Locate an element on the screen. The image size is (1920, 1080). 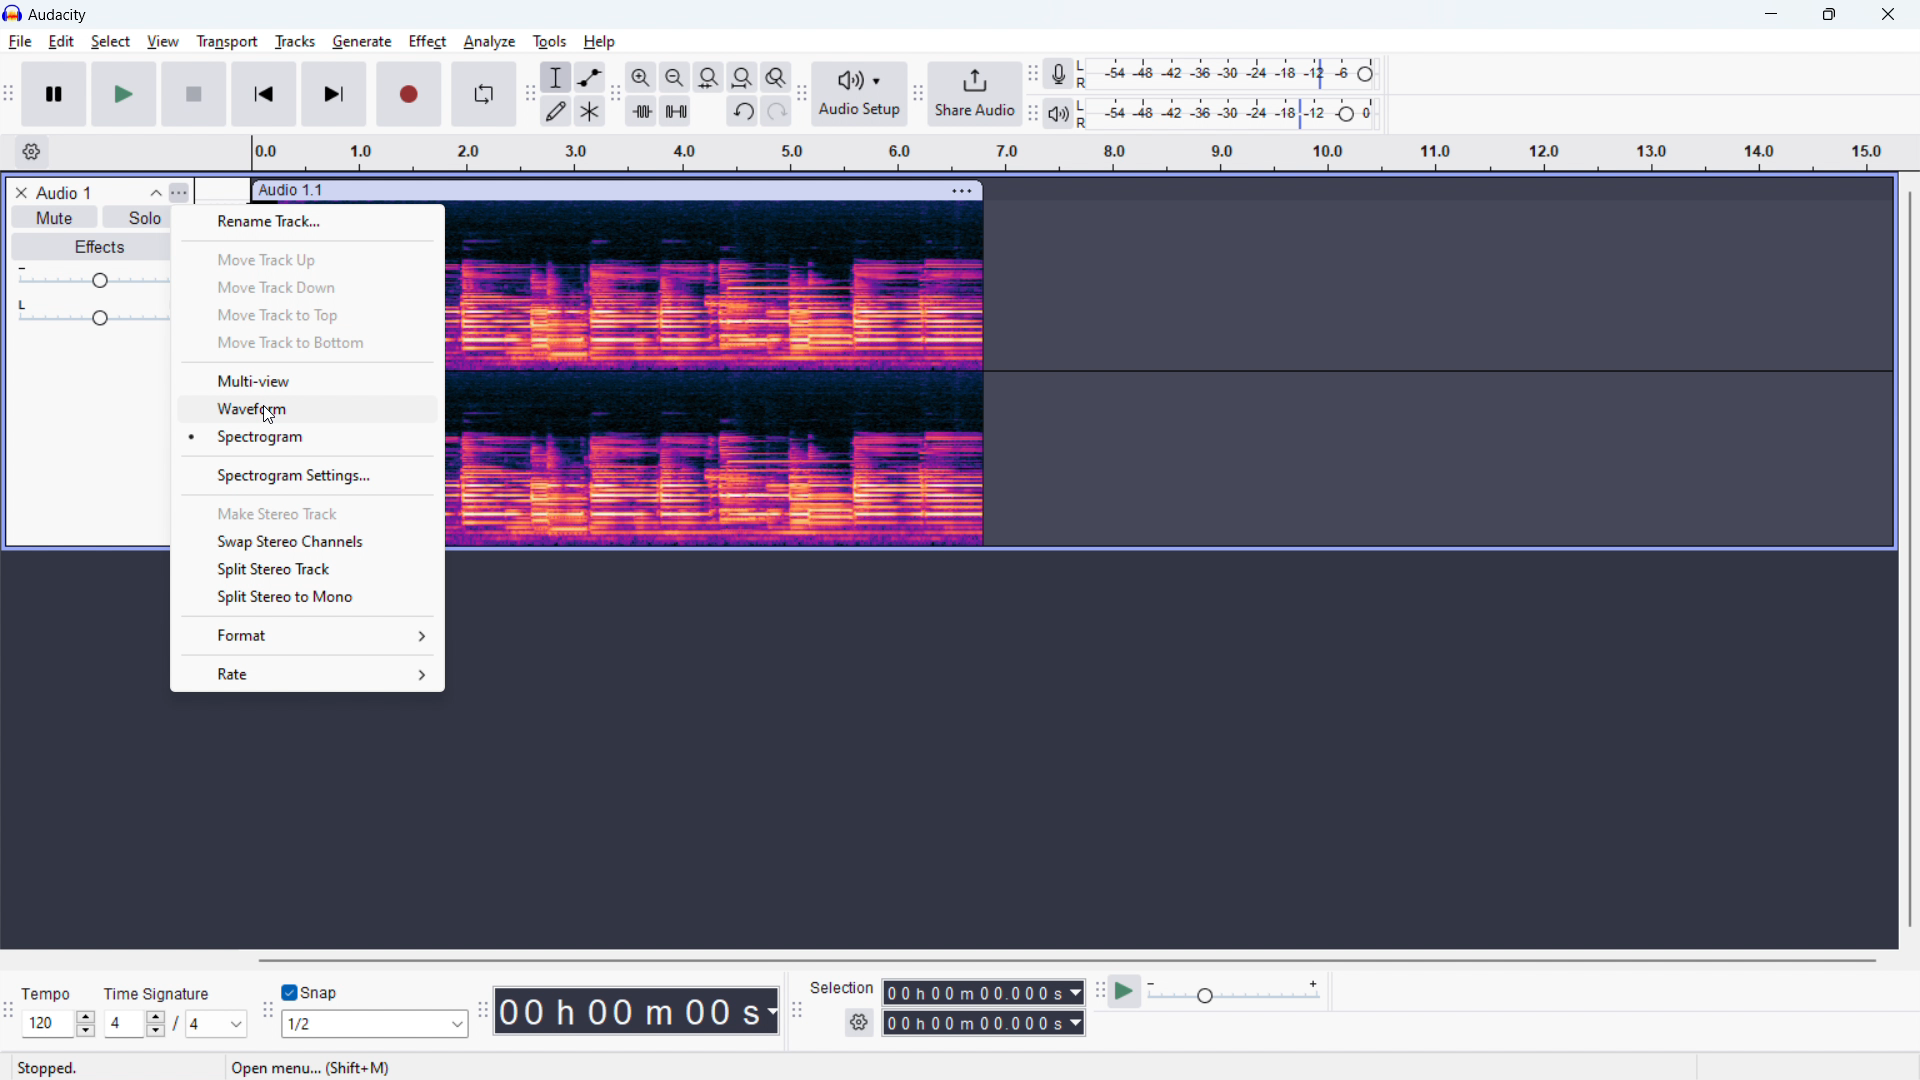
pause is located at coordinates (53, 94).